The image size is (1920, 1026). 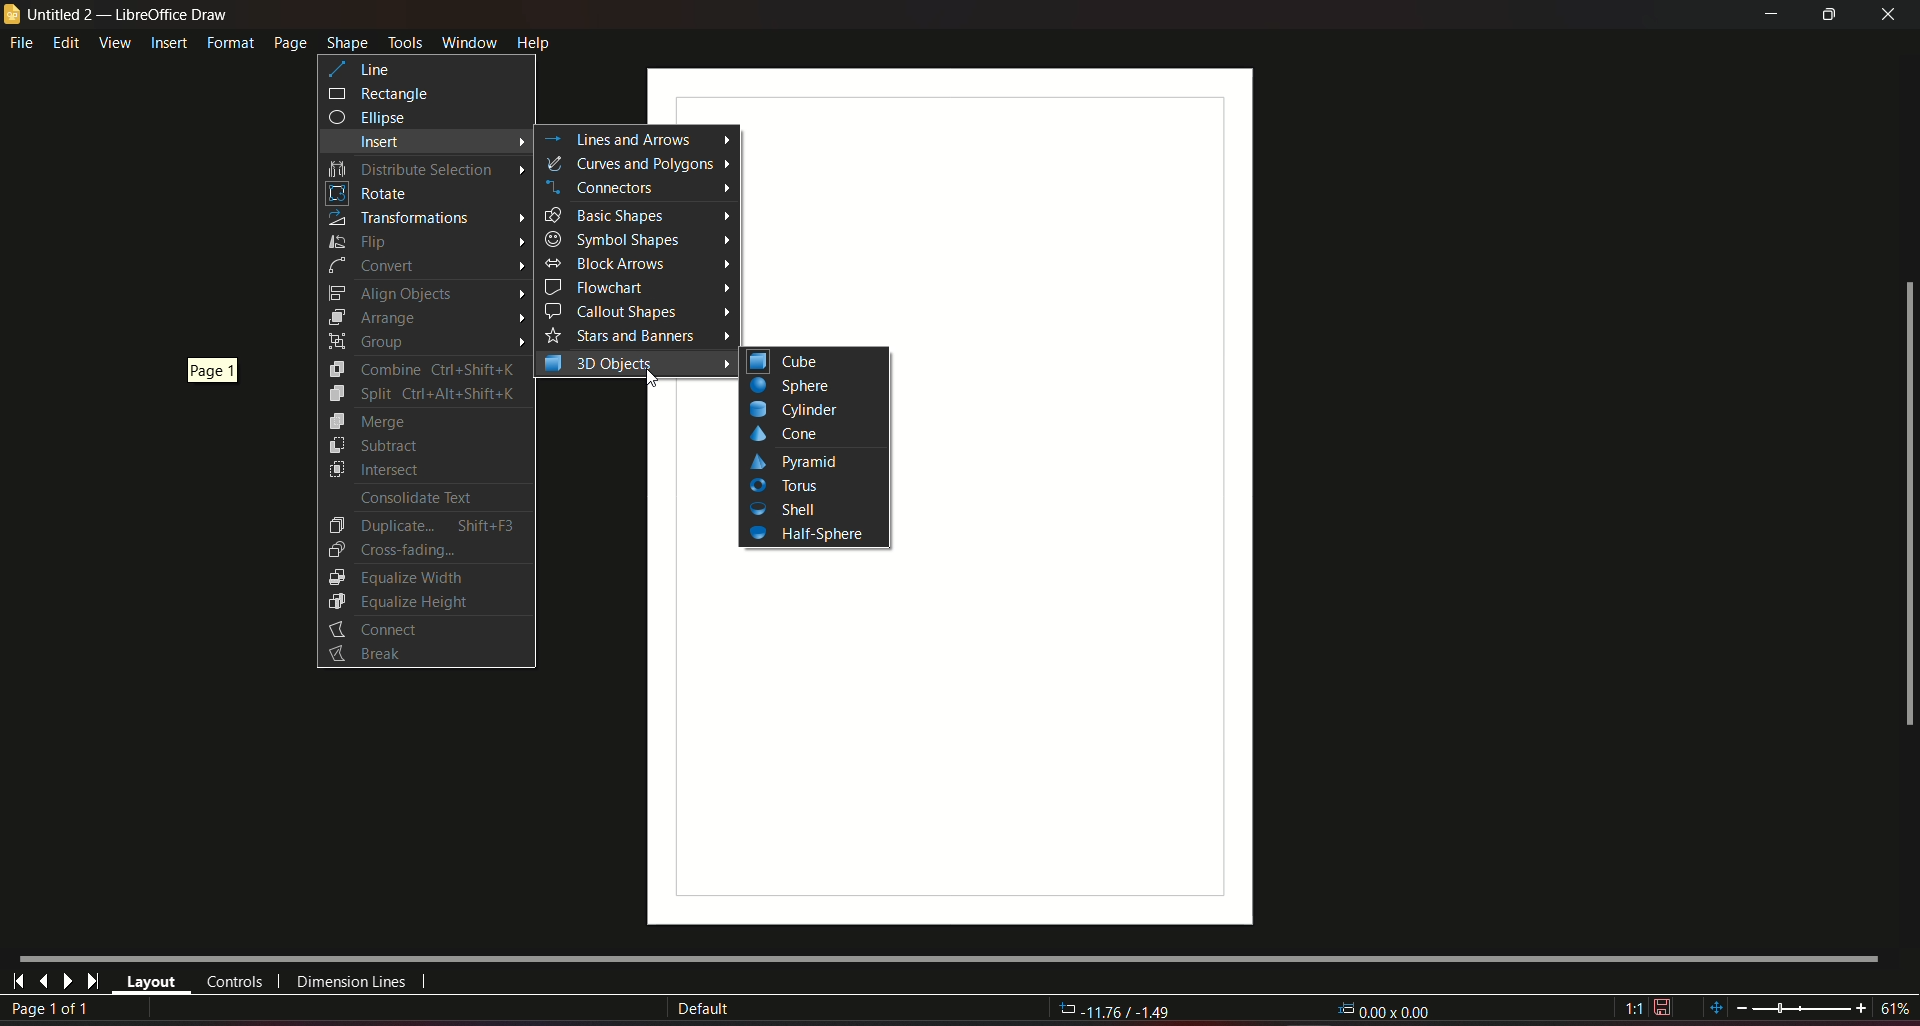 What do you see at coordinates (43, 980) in the screenshot?
I see `last page` at bounding box center [43, 980].